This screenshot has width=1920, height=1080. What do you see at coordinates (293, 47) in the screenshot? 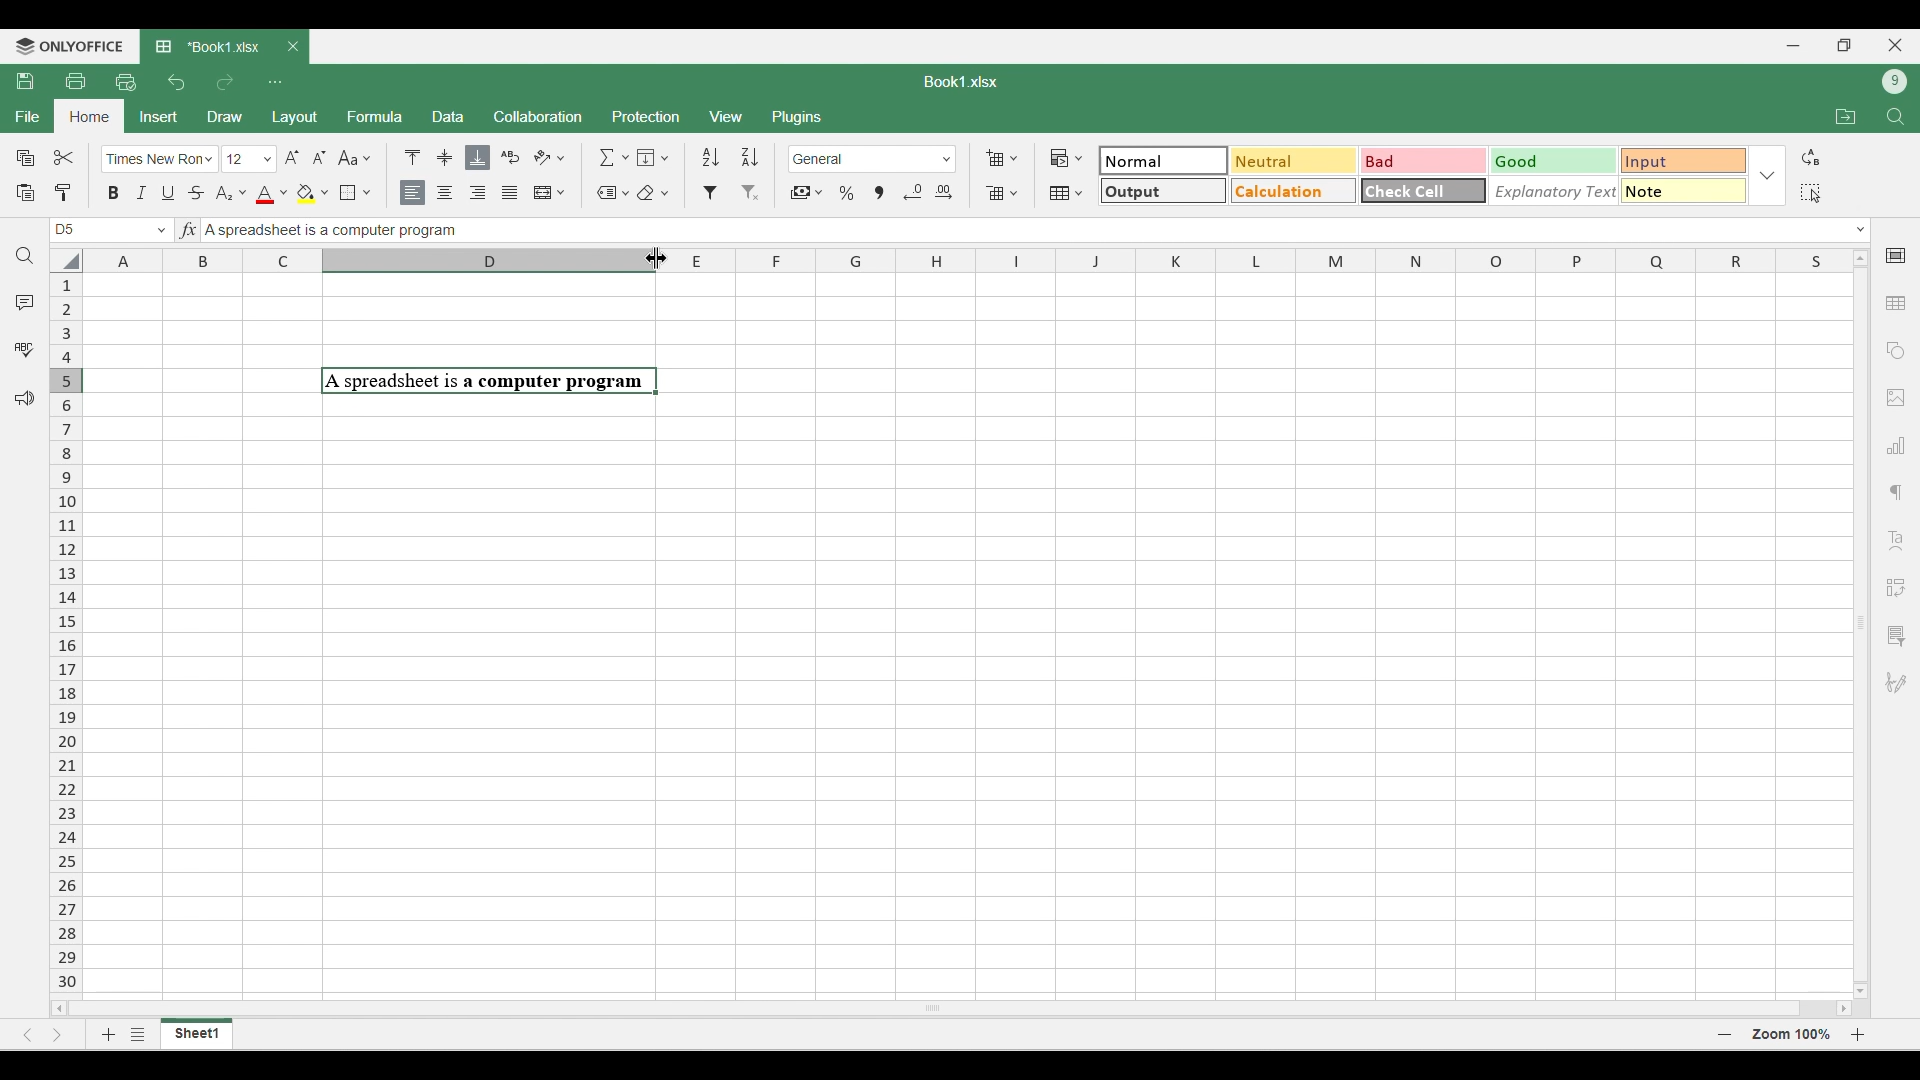
I see `Close tab` at bounding box center [293, 47].